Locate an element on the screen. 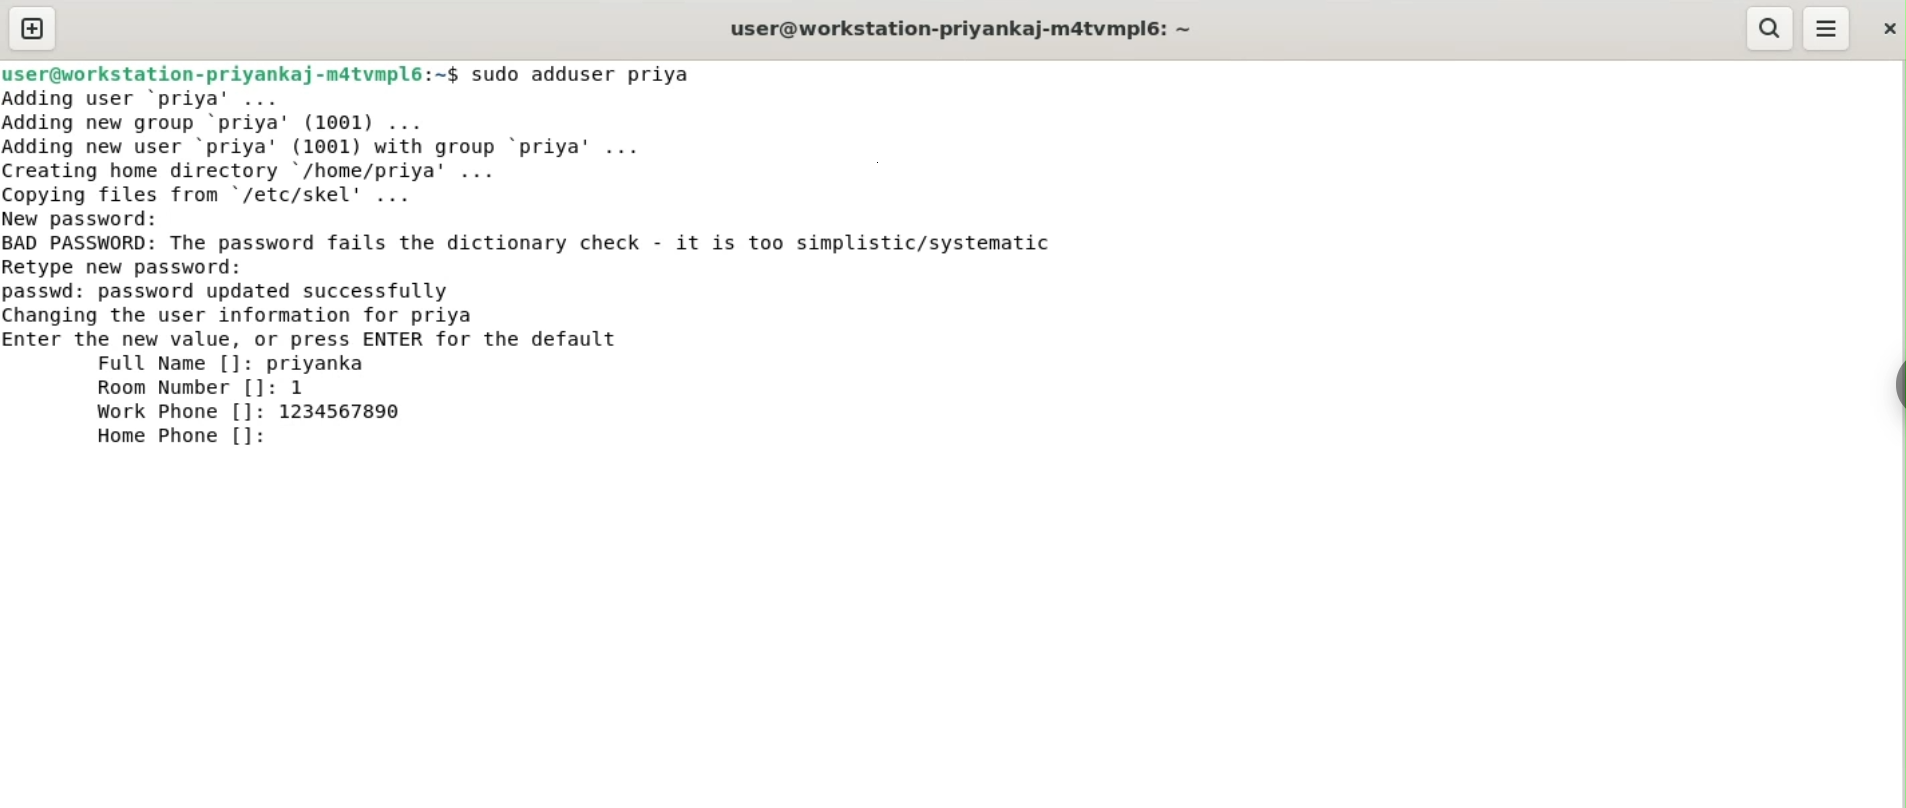 The image size is (1906, 808). retype new password: is located at coordinates (138, 266).